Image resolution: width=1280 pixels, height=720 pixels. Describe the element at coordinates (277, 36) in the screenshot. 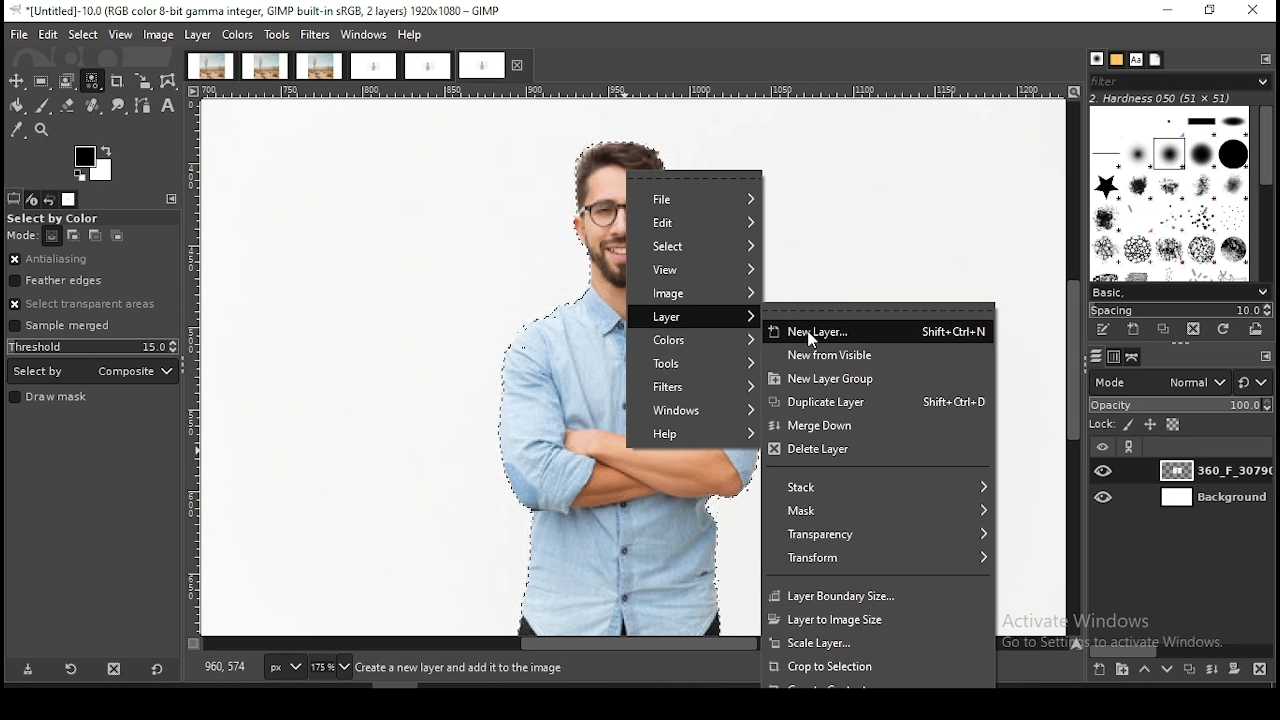

I see `tools` at that location.